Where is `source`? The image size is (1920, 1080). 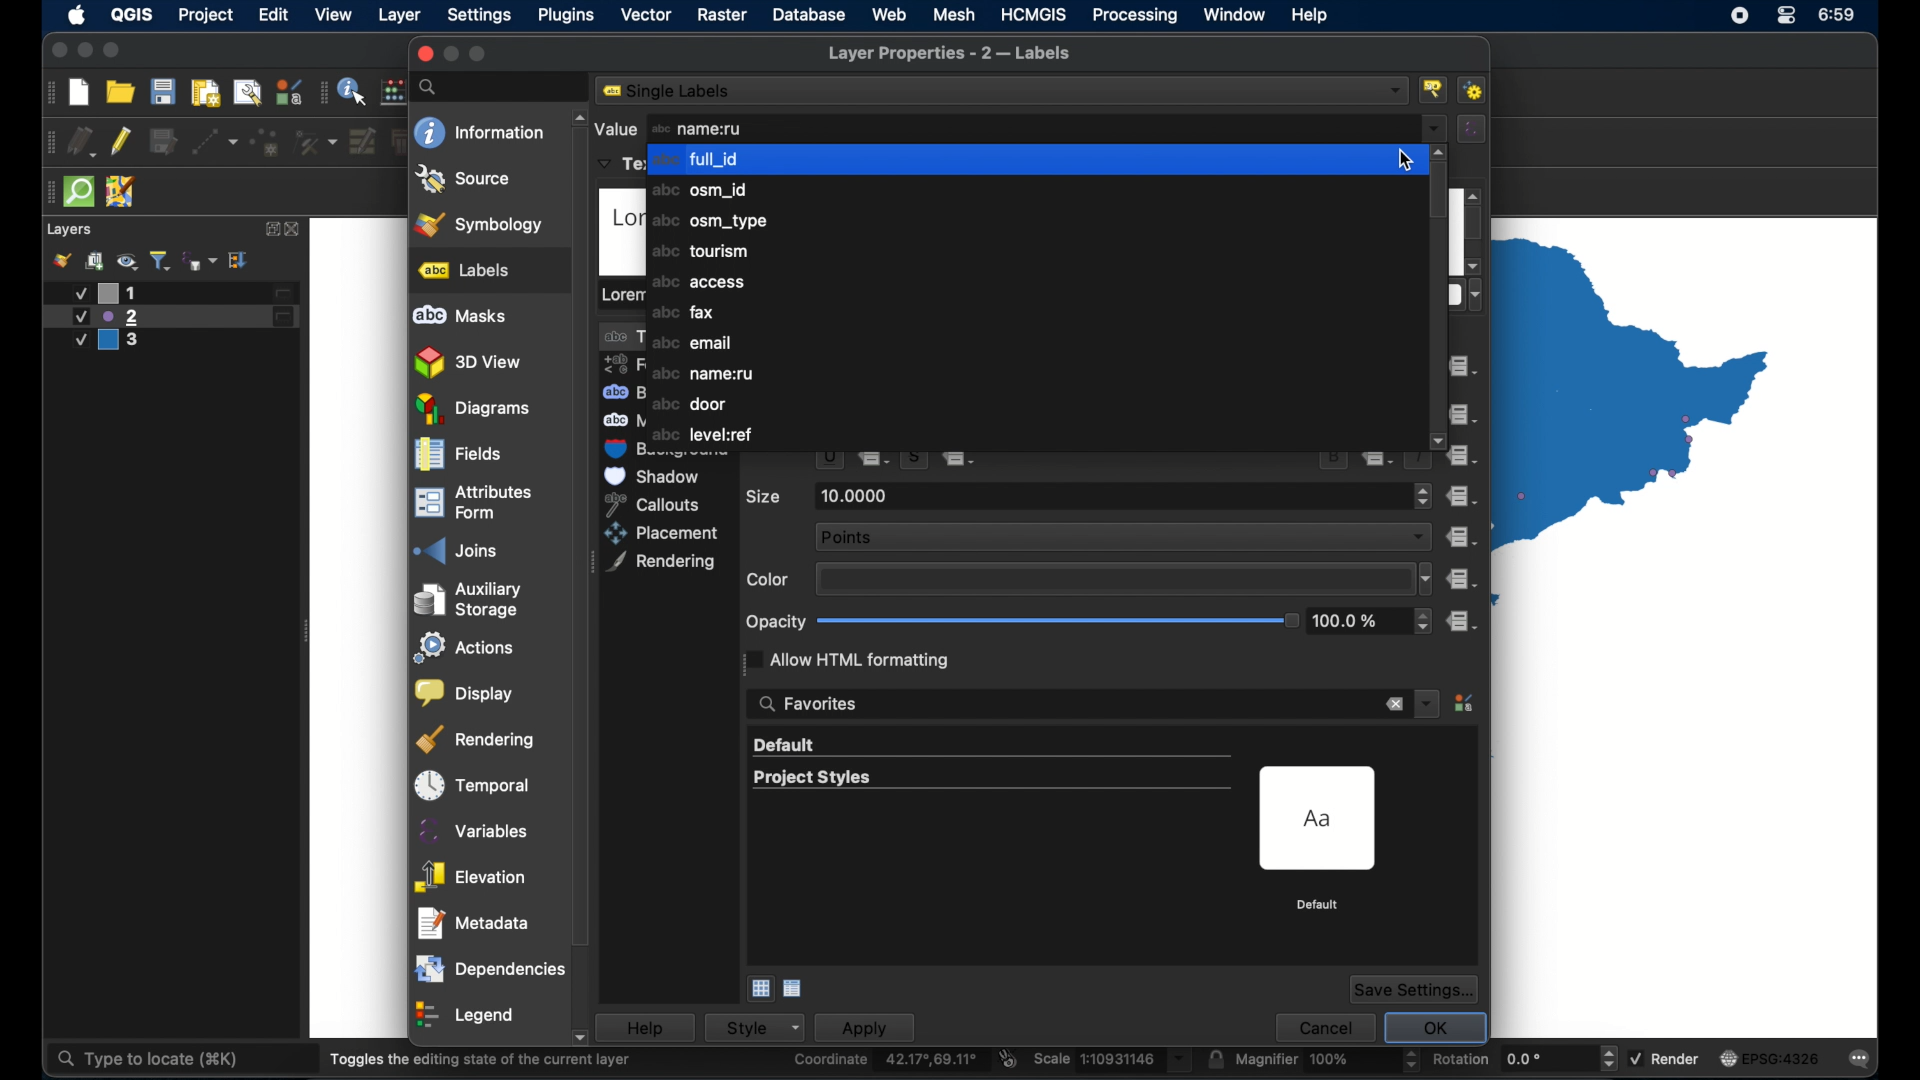 source is located at coordinates (464, 179).